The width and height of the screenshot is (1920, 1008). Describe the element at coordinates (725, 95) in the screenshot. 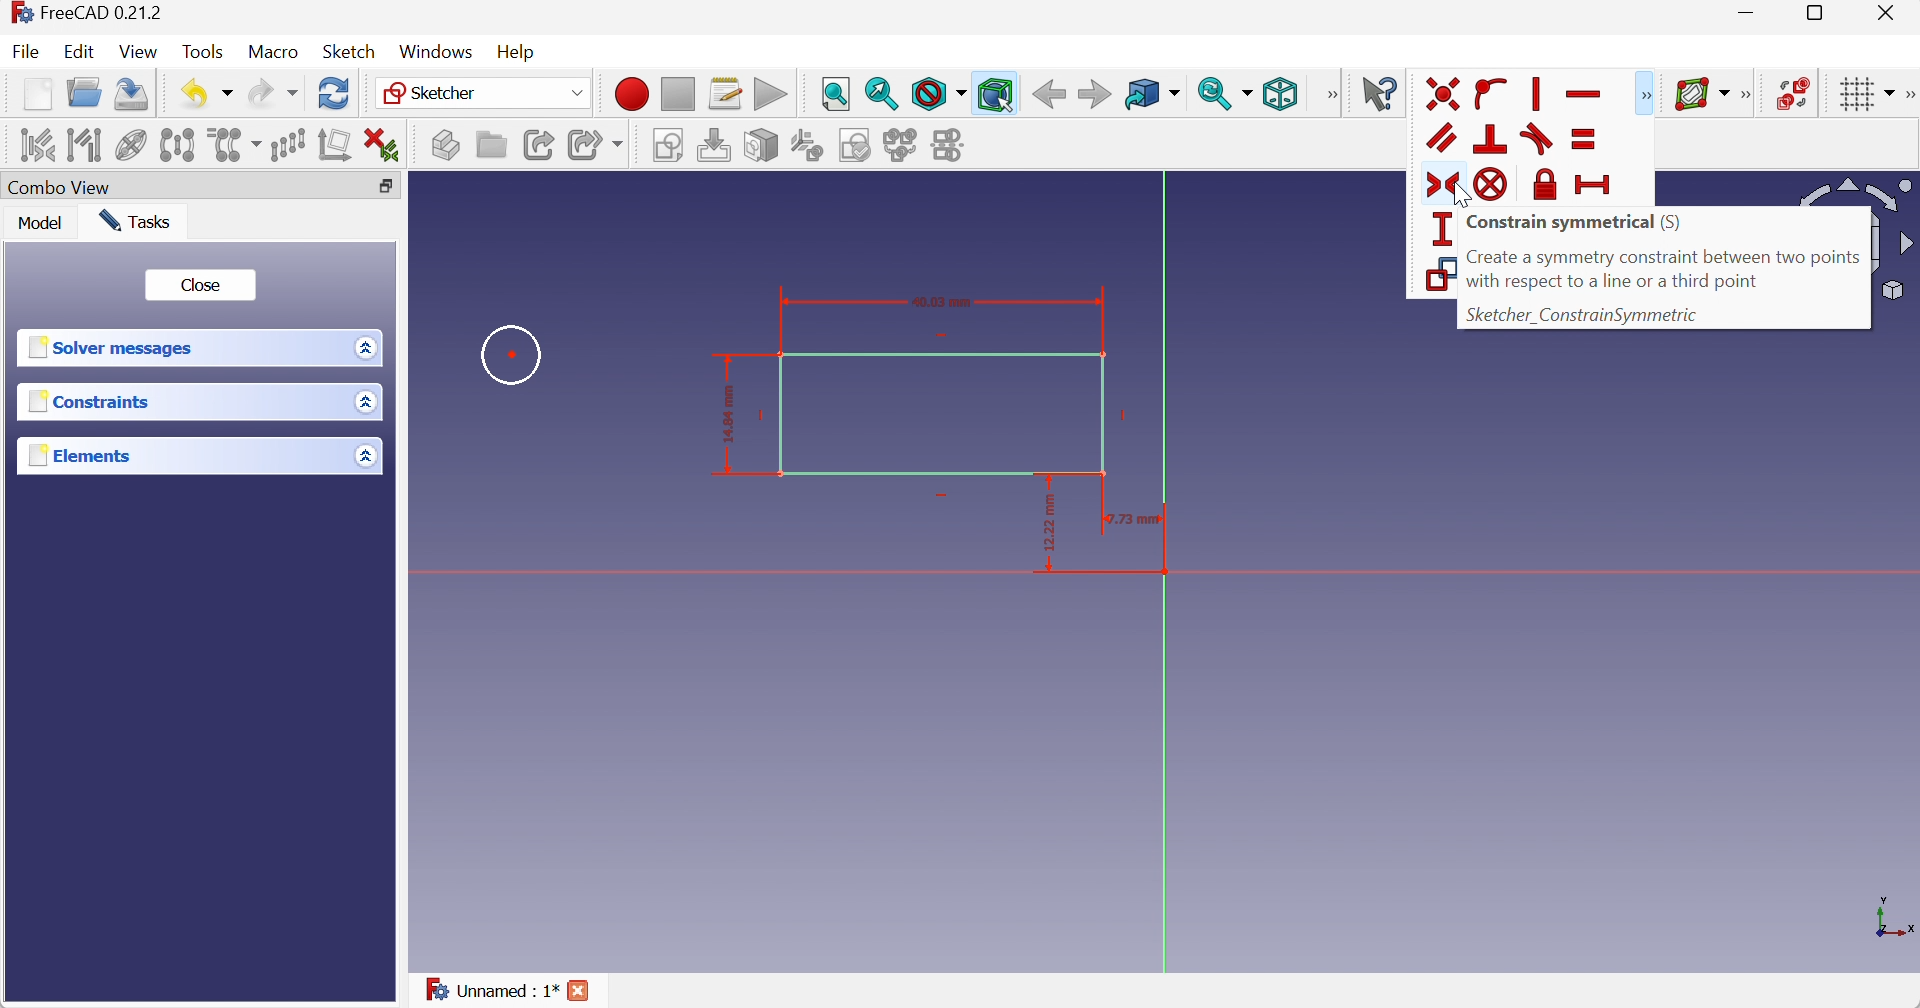

I see `Macros...` at that location.